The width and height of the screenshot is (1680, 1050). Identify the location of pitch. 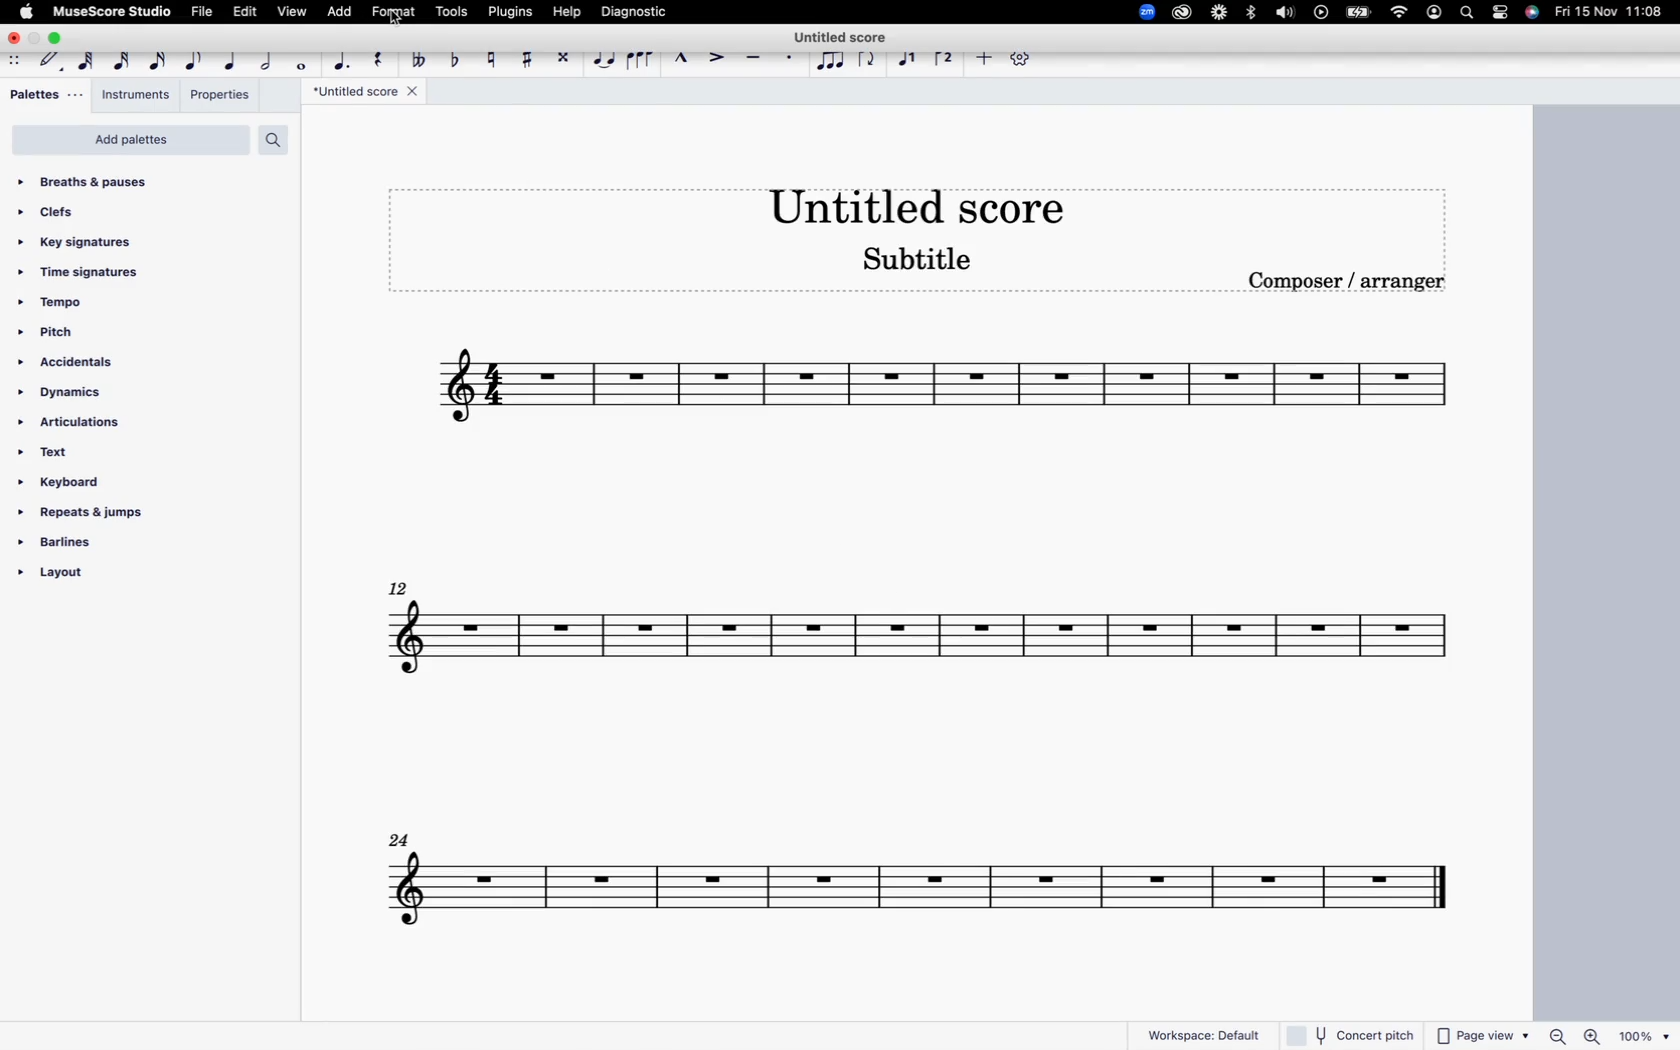
(55, 331).